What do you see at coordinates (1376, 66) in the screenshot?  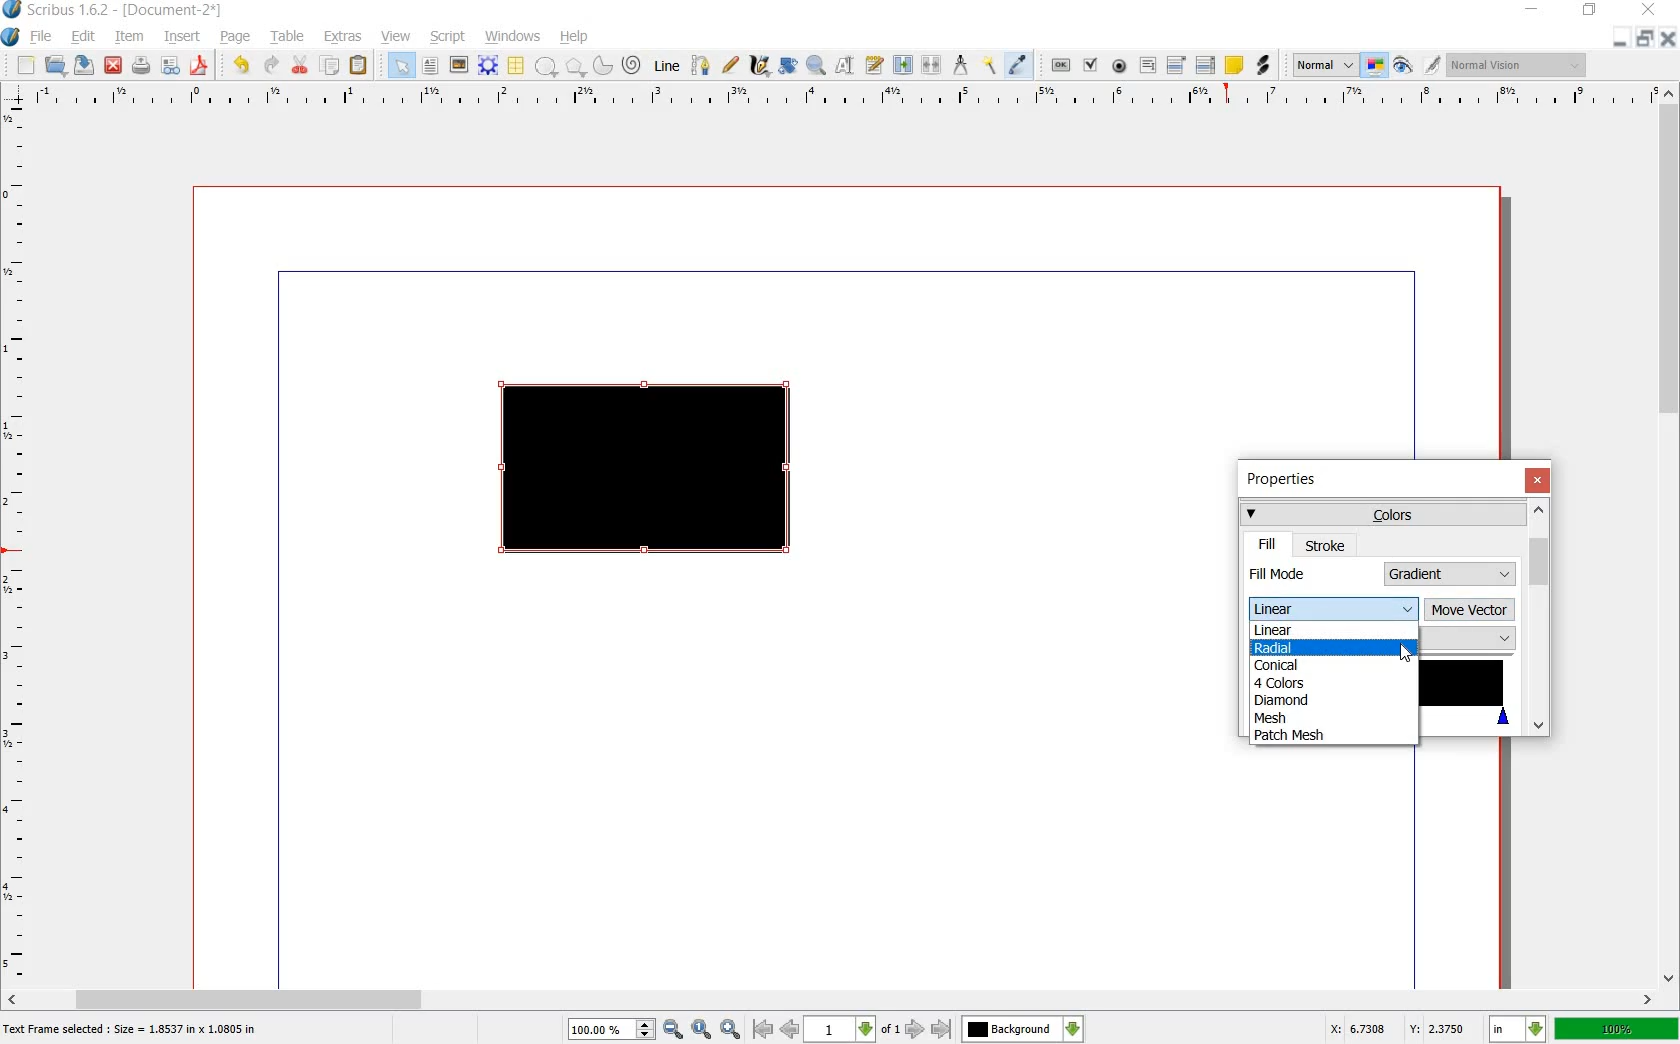 I see `toggle color management system` at bounding box center [1376, 66].